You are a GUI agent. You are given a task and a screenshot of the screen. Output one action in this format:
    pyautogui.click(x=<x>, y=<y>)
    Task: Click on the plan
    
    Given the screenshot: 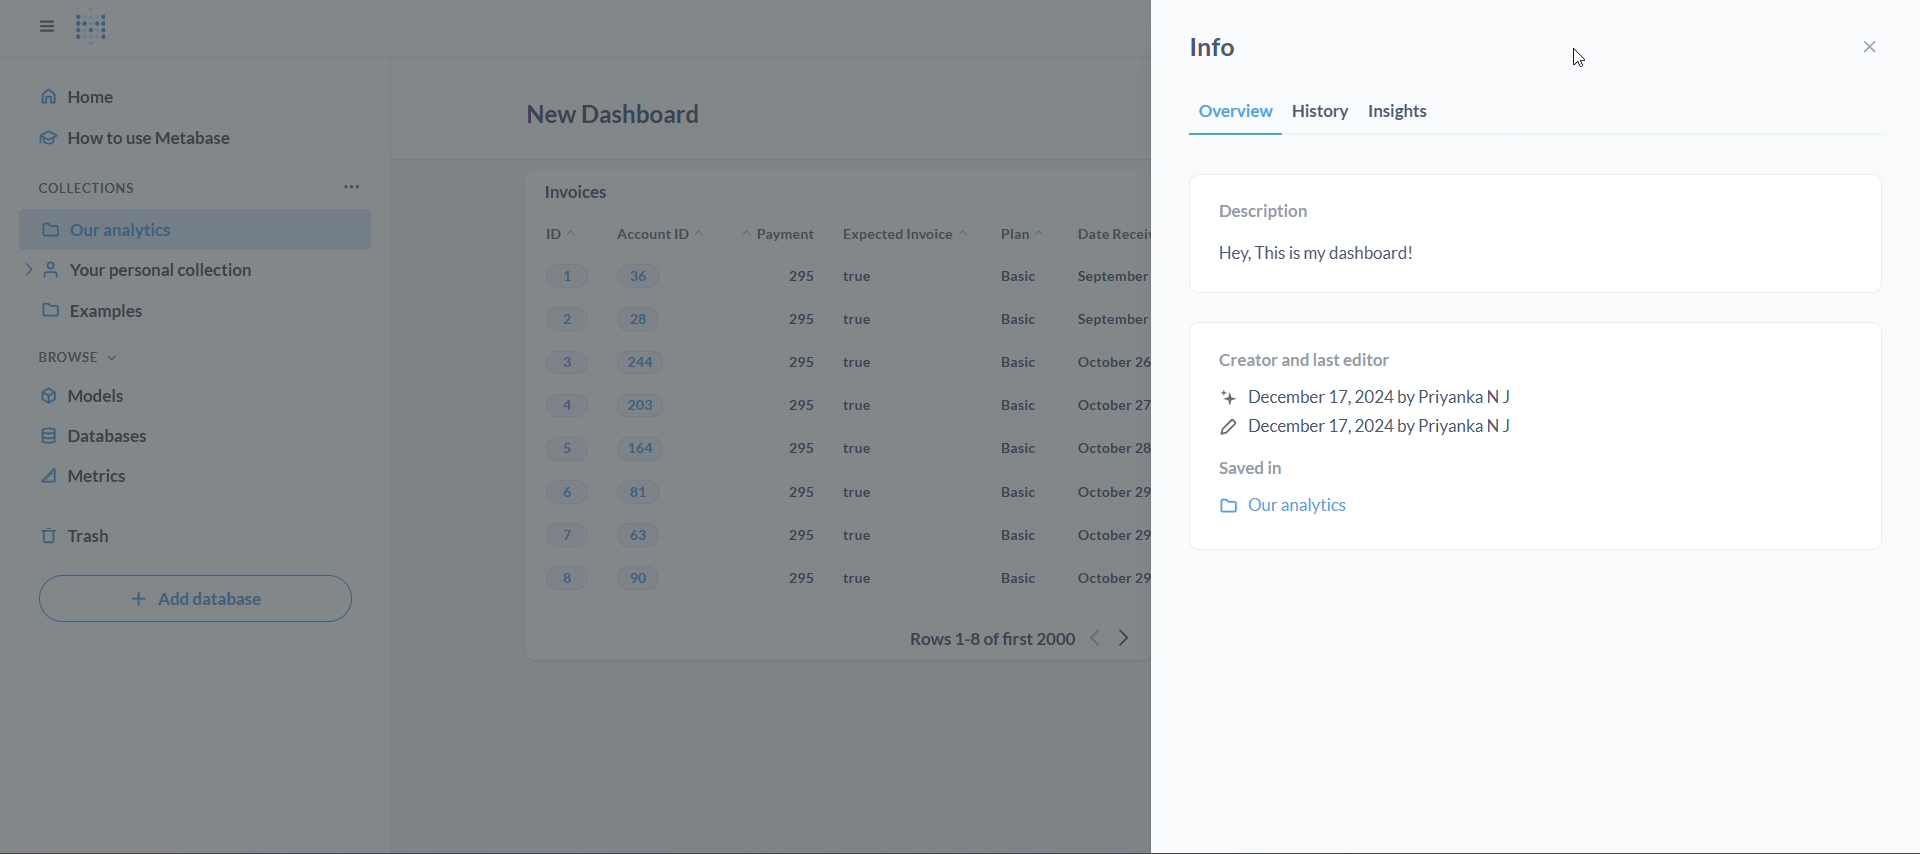 What is the action you would take?
    pyautogui.click(x=1018, y=237)
    